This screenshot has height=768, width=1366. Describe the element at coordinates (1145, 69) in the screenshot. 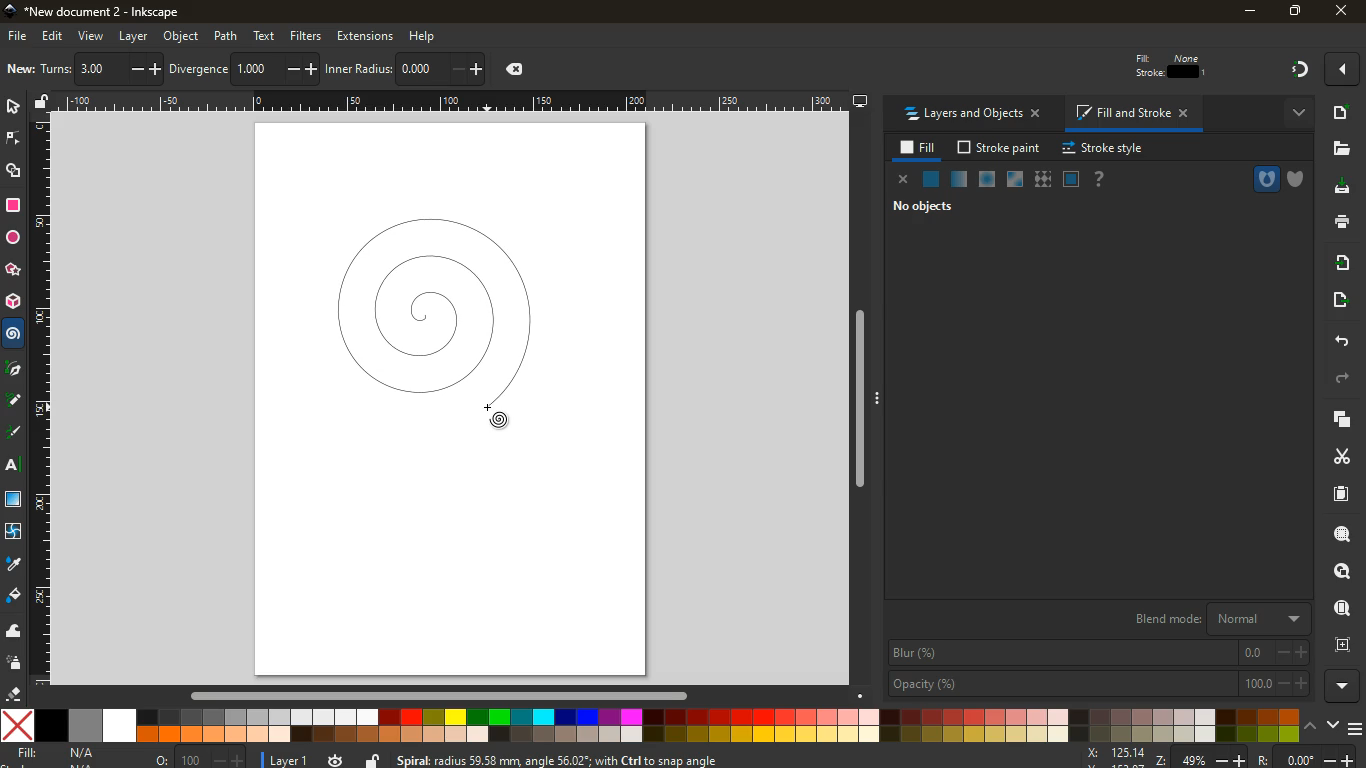

I see `edit` at that location.